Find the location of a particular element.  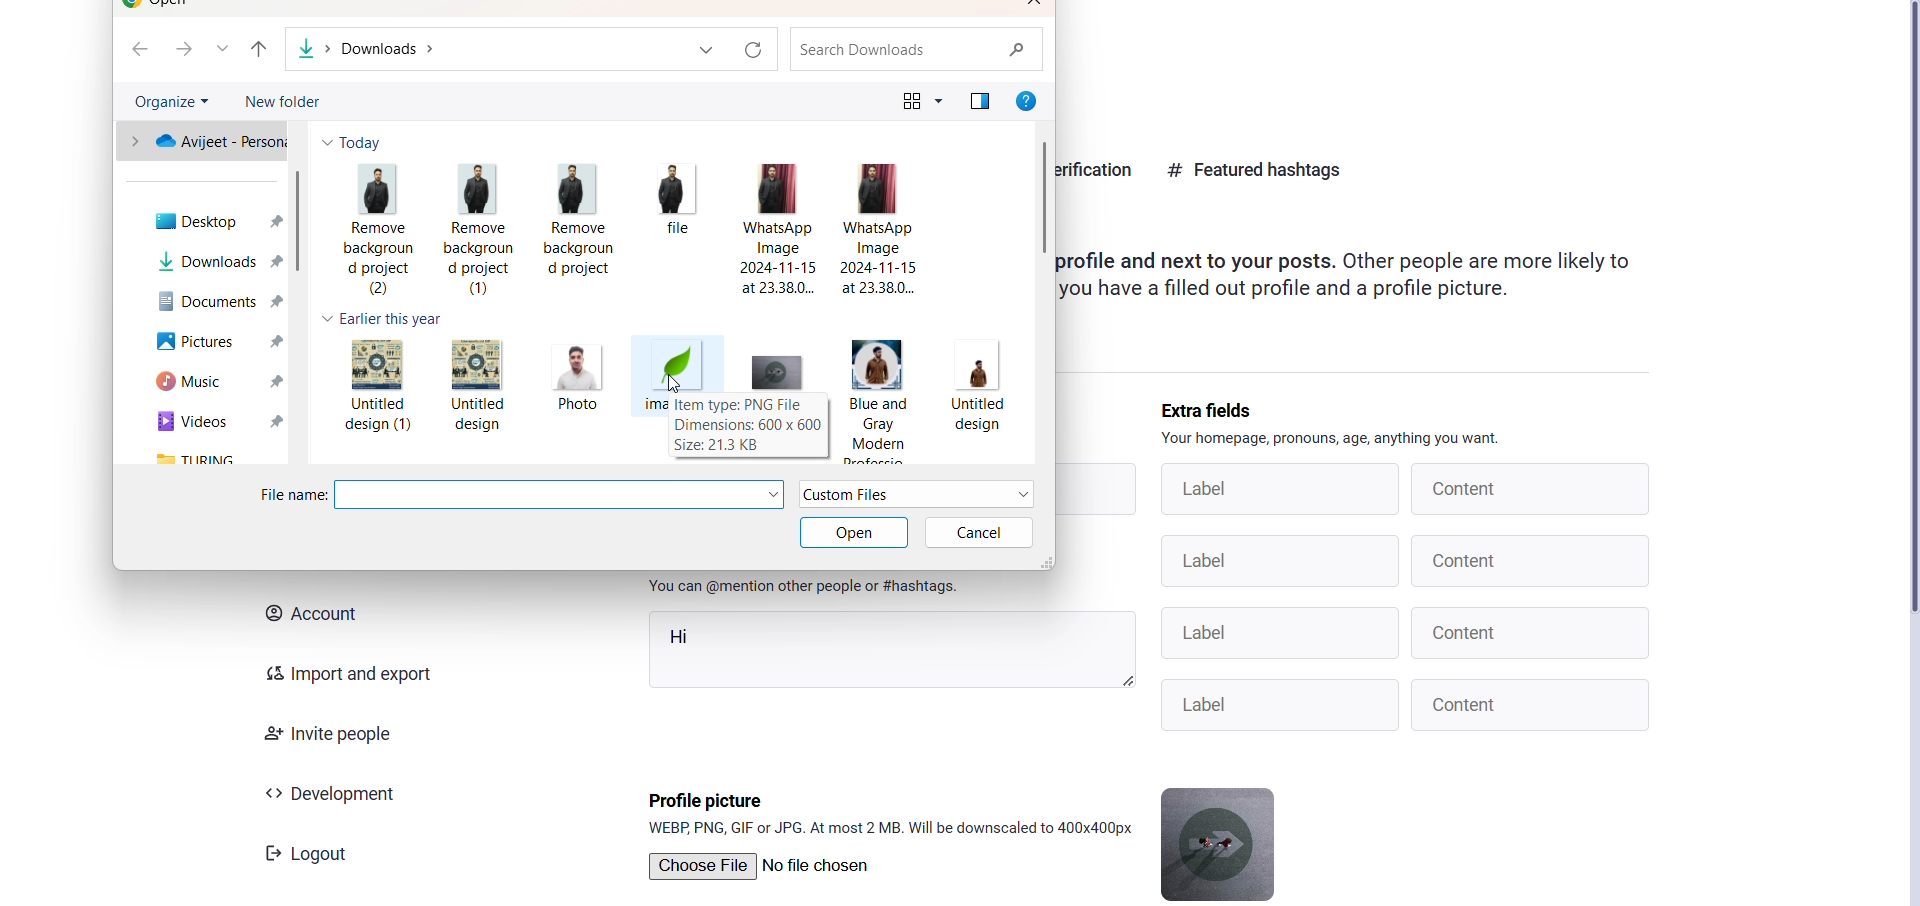

new folder is located at coordinates (290, 103).